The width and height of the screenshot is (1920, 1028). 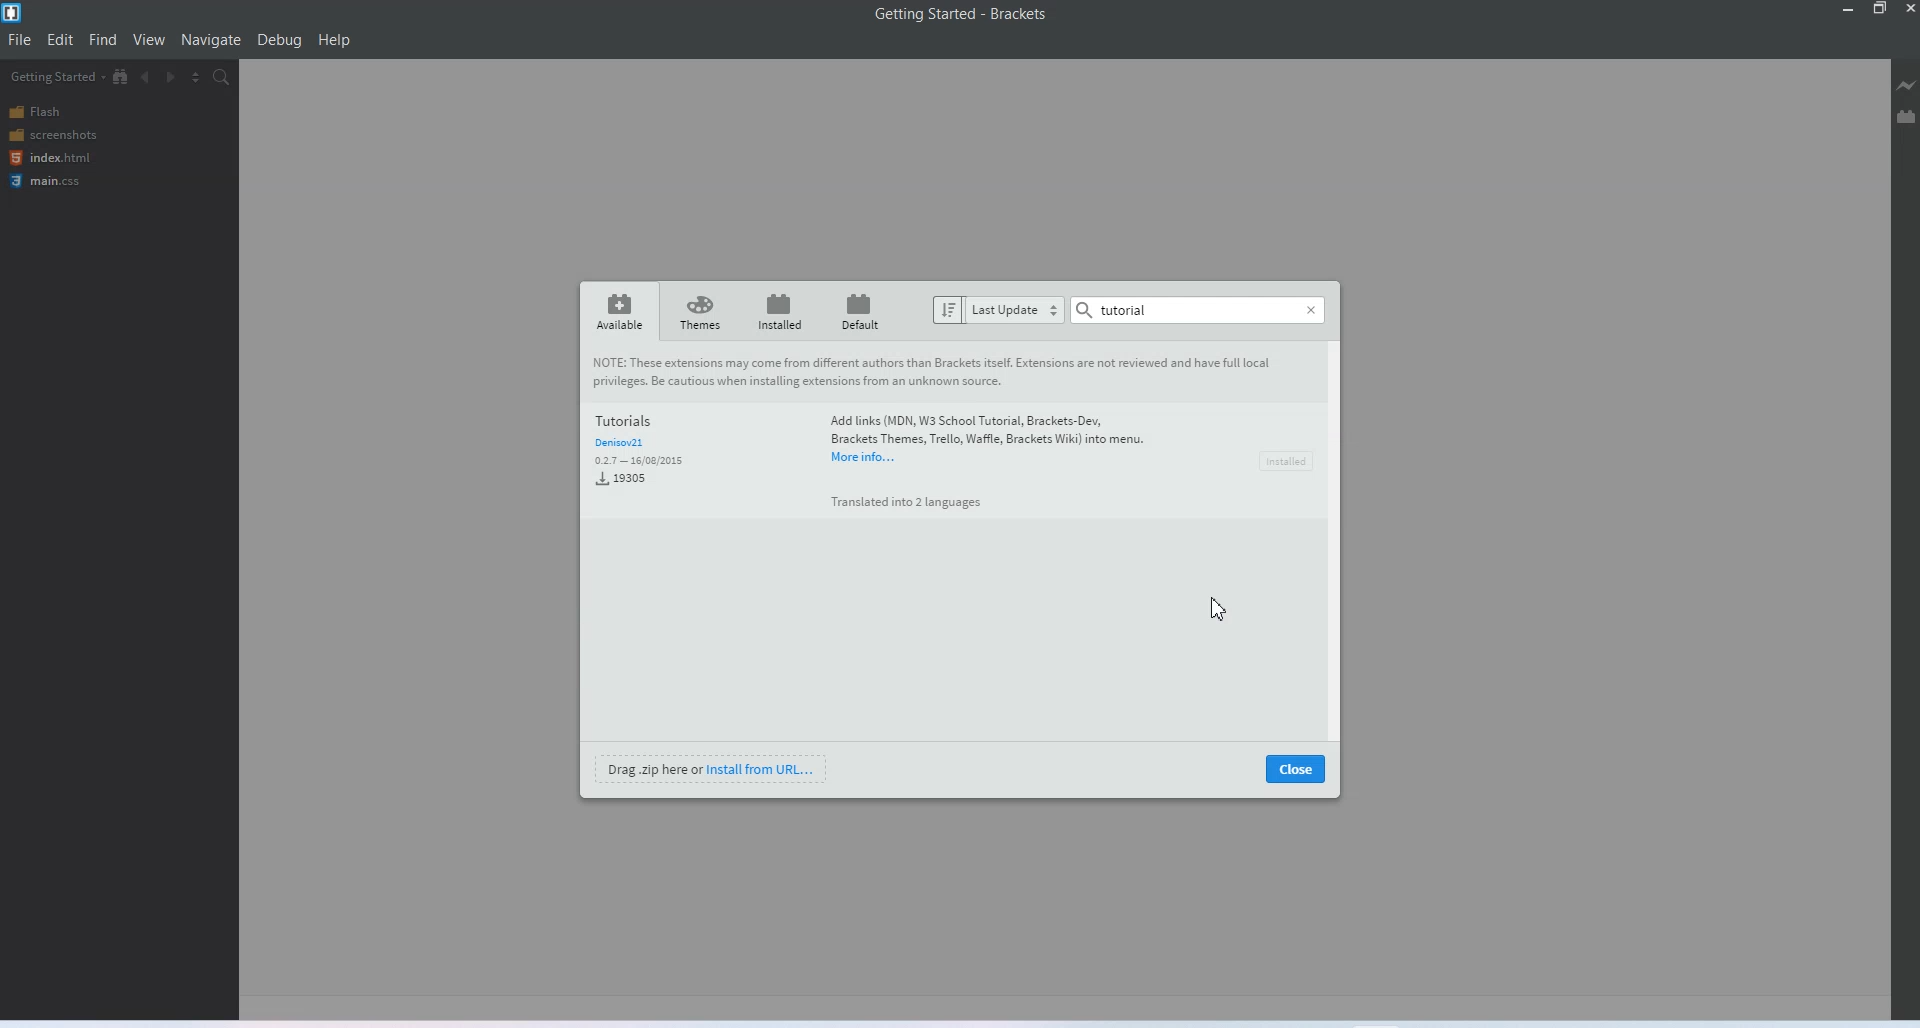 What do you see at coordinates (222, 78) in the screenshot?
I see `Find in files` at bounding box center [222, 78].